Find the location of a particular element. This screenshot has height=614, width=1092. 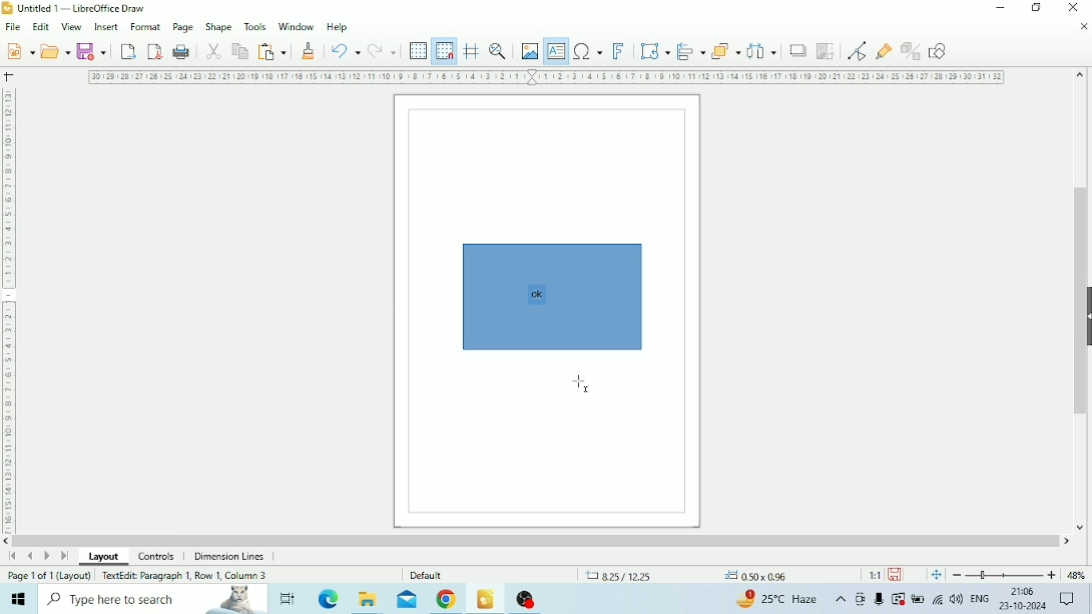

Fit page to current window is located at coordinates (936, 575).